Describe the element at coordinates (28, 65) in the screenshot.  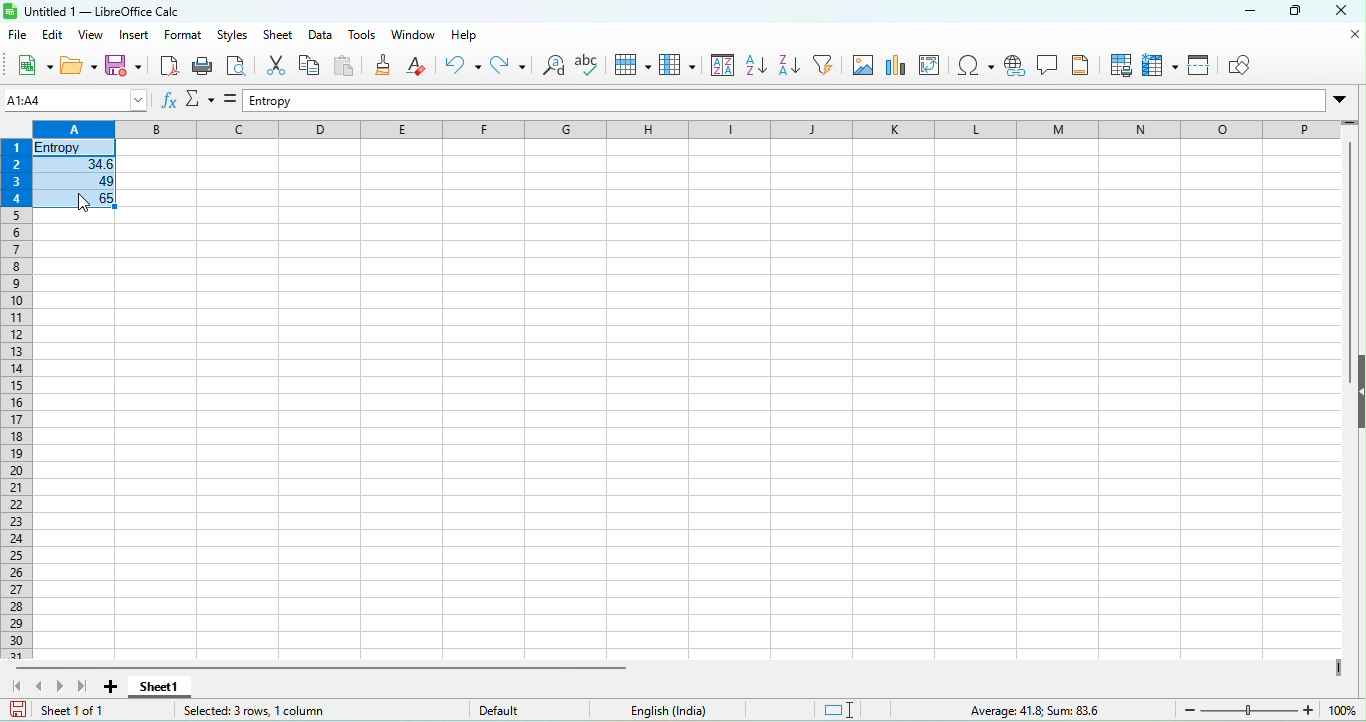
I see `new` at that location.